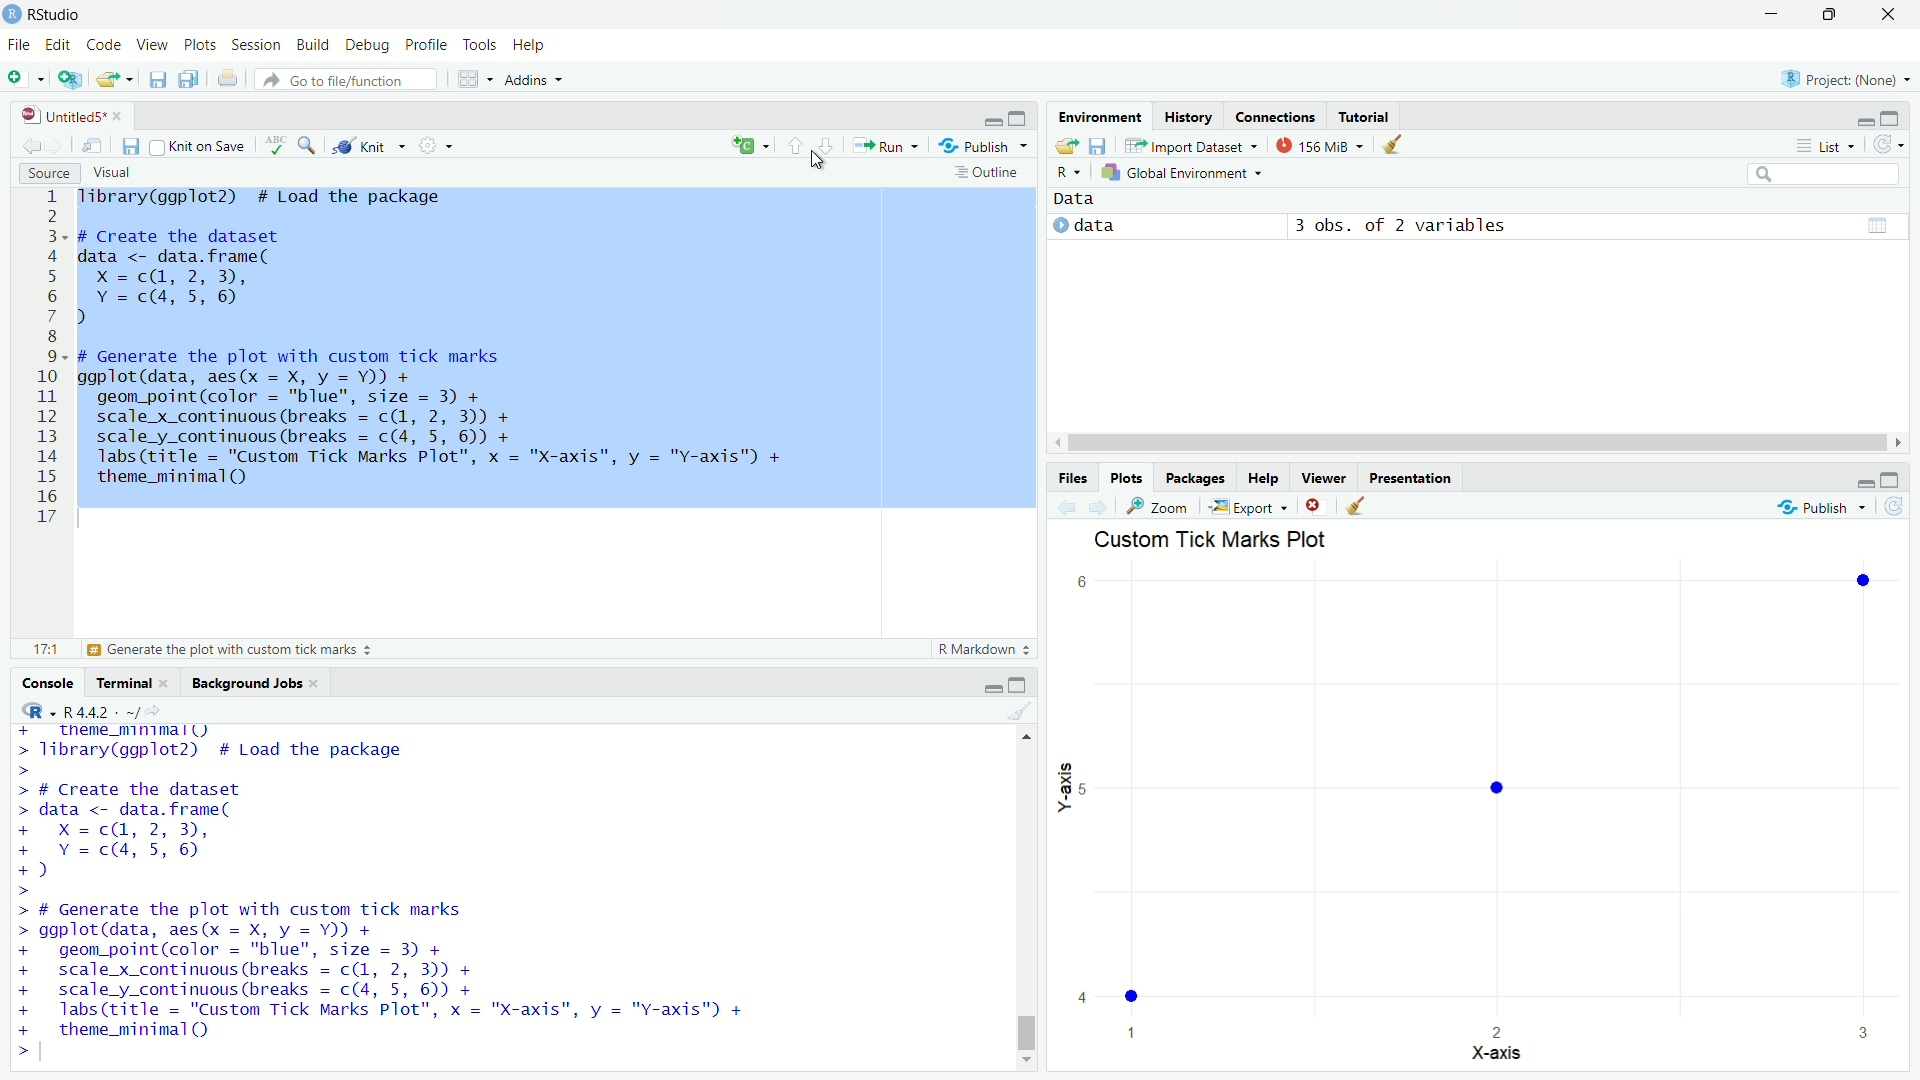  Describe the element at coordinates (1859, 478) in the screenshot. I see `minimize` at that location.